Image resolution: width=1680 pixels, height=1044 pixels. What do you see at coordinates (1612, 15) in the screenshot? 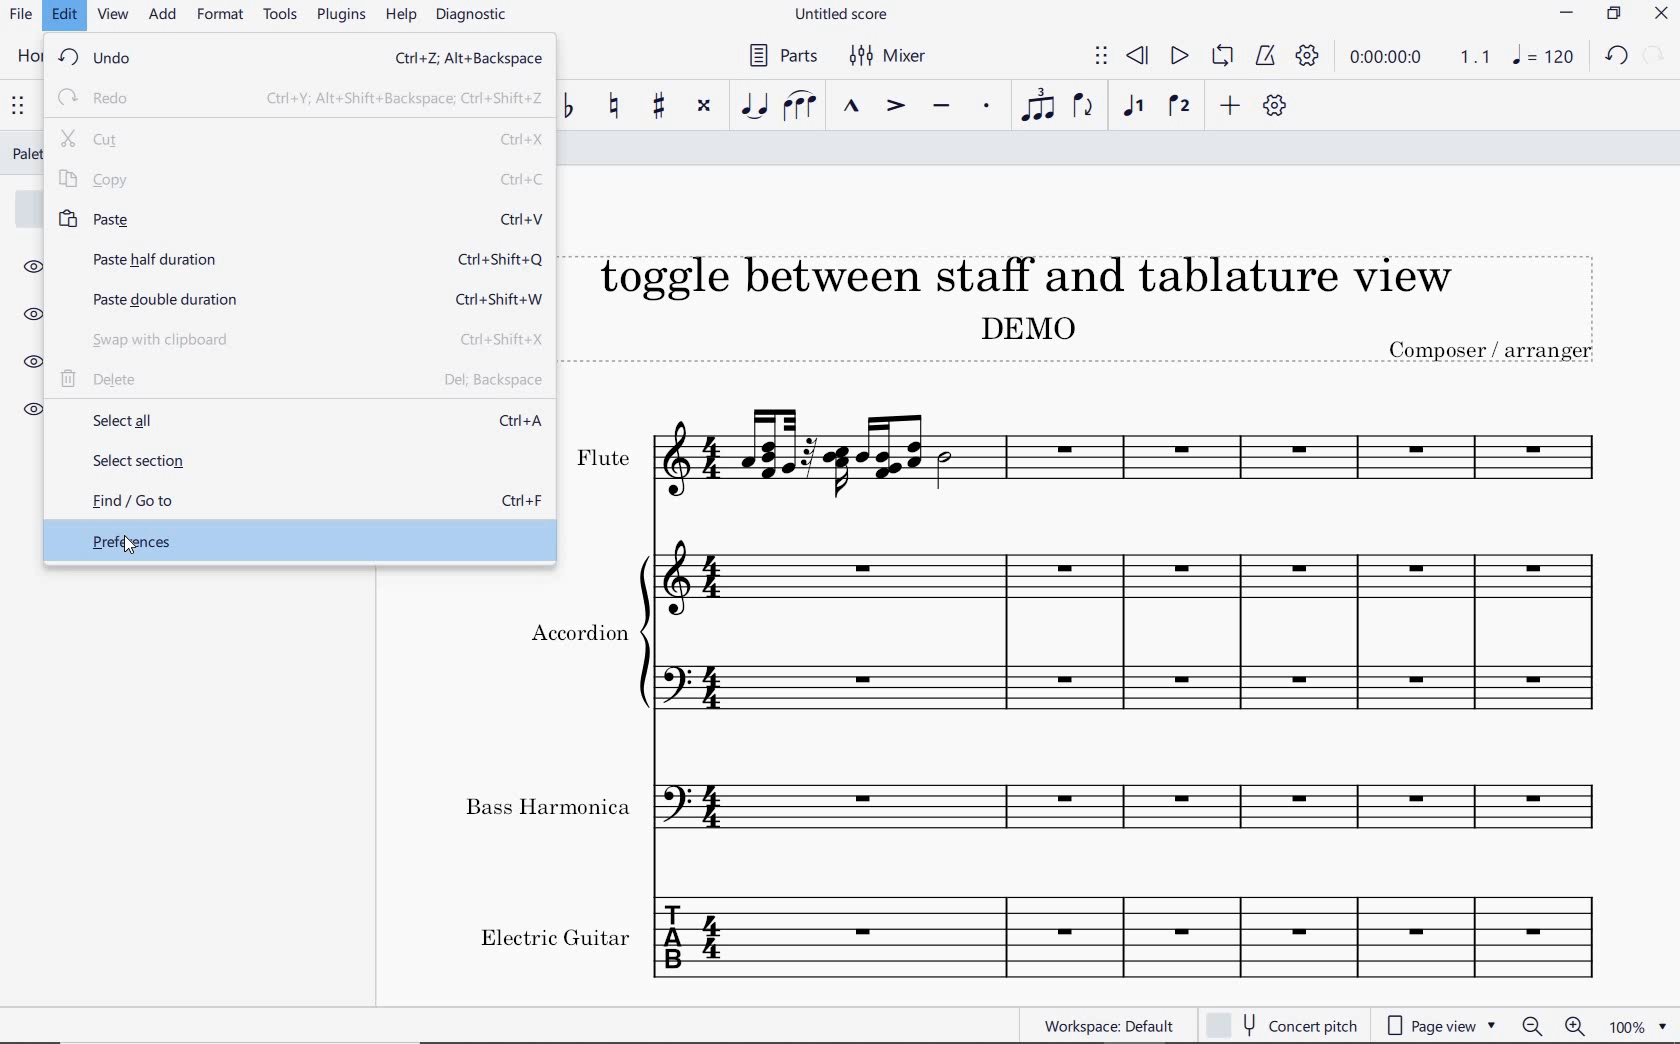
I see `RESTORE DOWN` at bounding box center [1612, 15].